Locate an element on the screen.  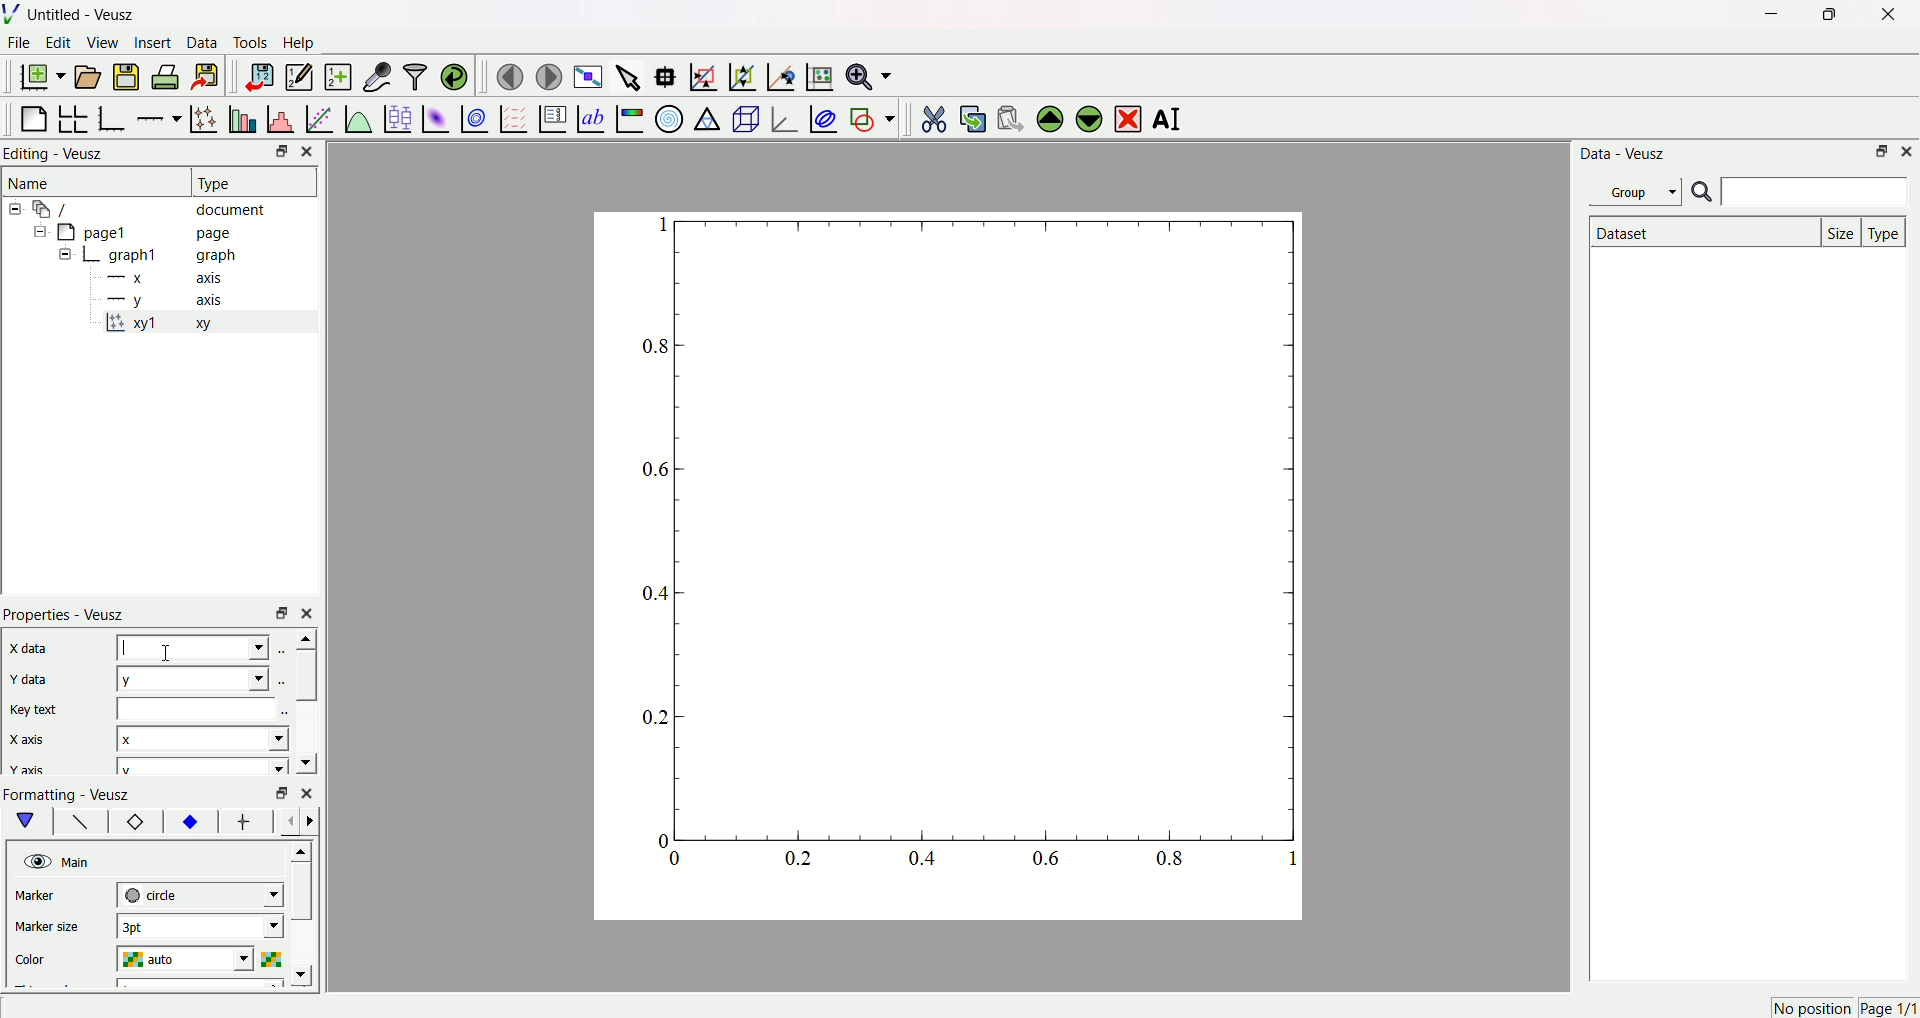
Maximize is located at coordinates (1825, 15).